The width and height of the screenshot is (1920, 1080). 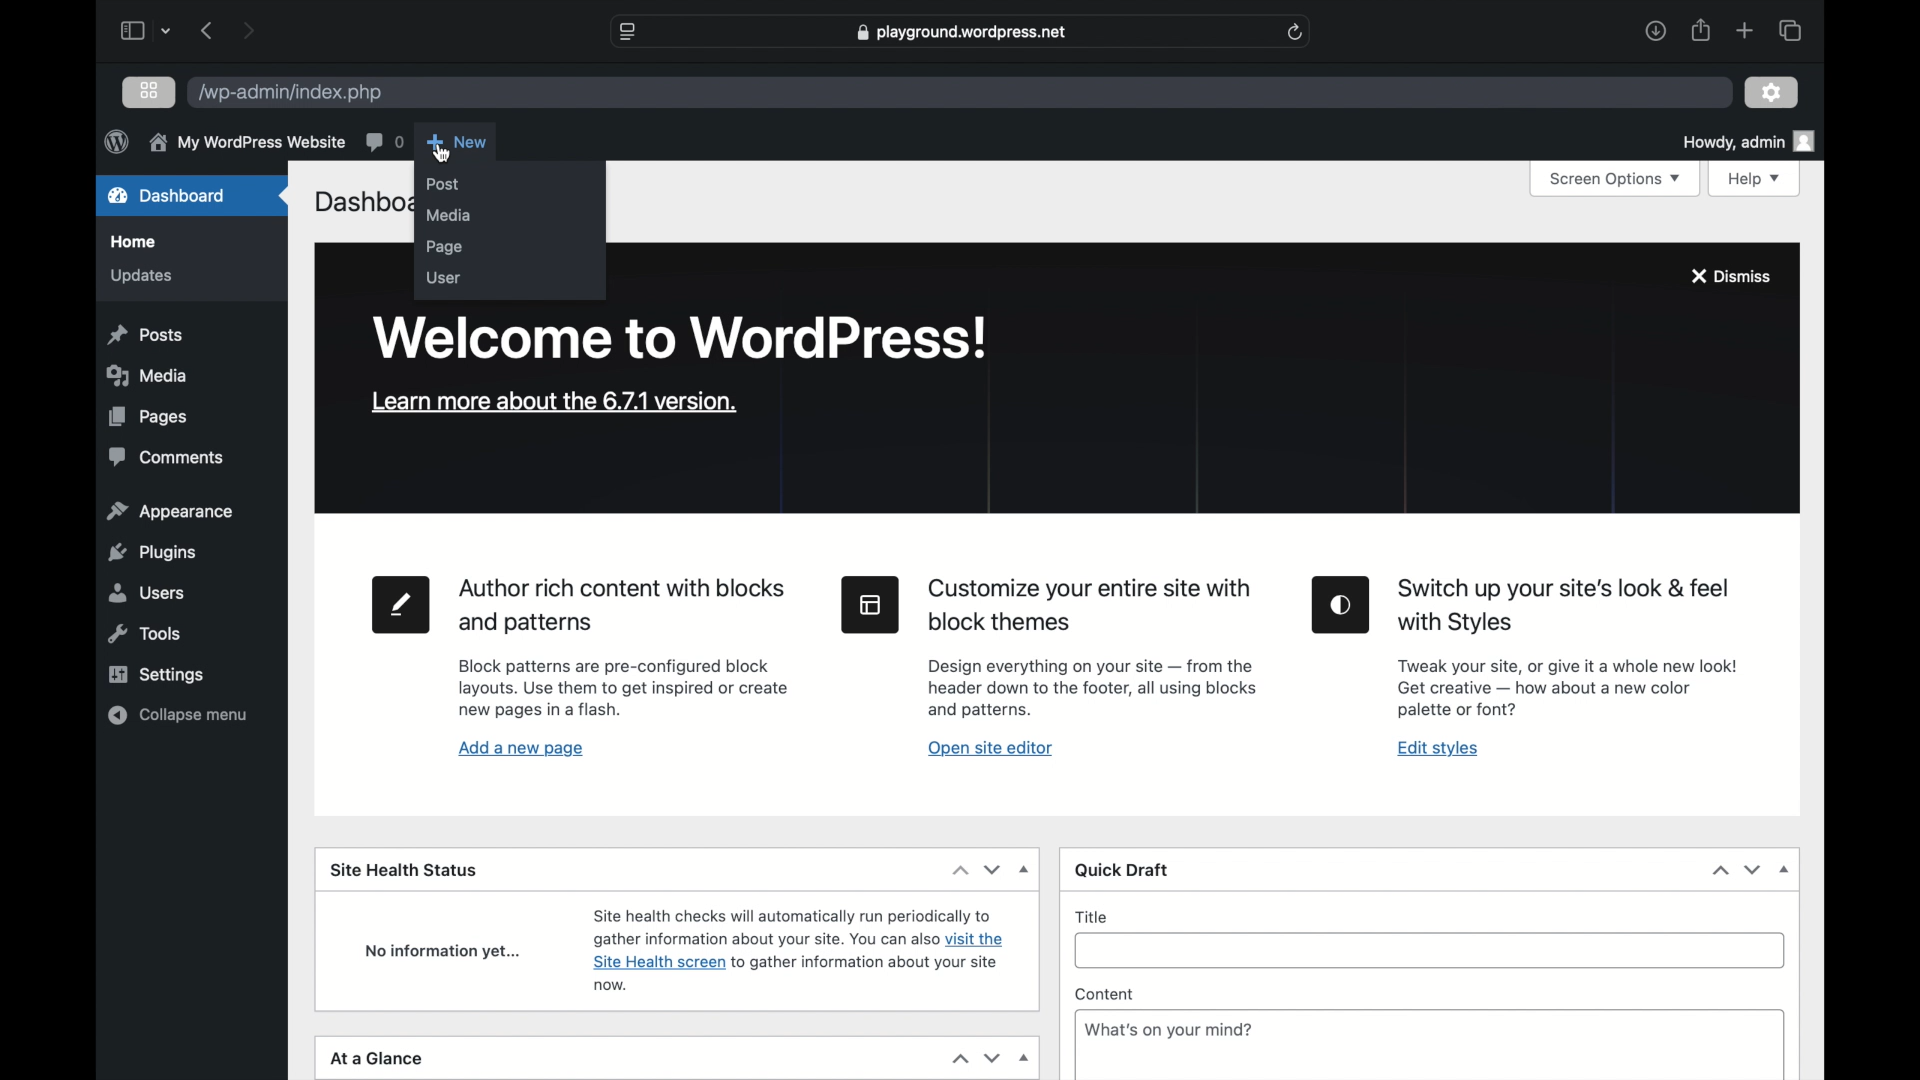 What do you see at coordinates (145, 634) in the screenshot?
I see `tools` at bounding box center [145, 634].